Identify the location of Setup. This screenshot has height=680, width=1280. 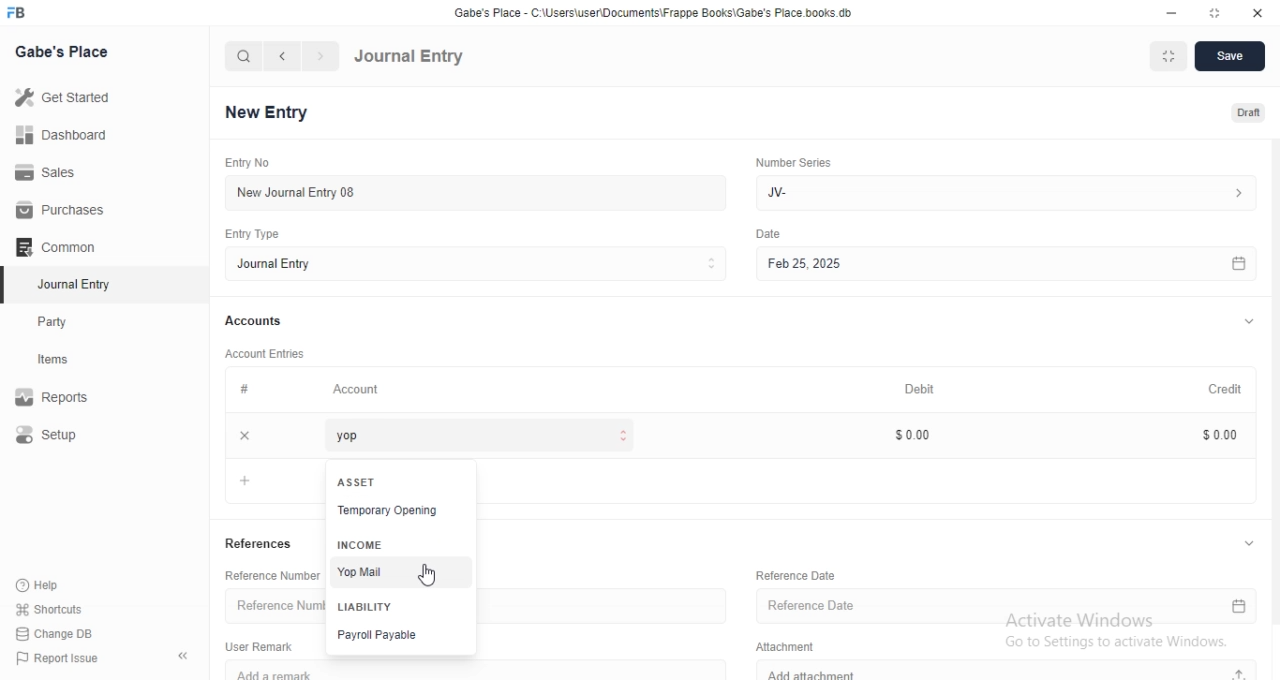
(68, 436).